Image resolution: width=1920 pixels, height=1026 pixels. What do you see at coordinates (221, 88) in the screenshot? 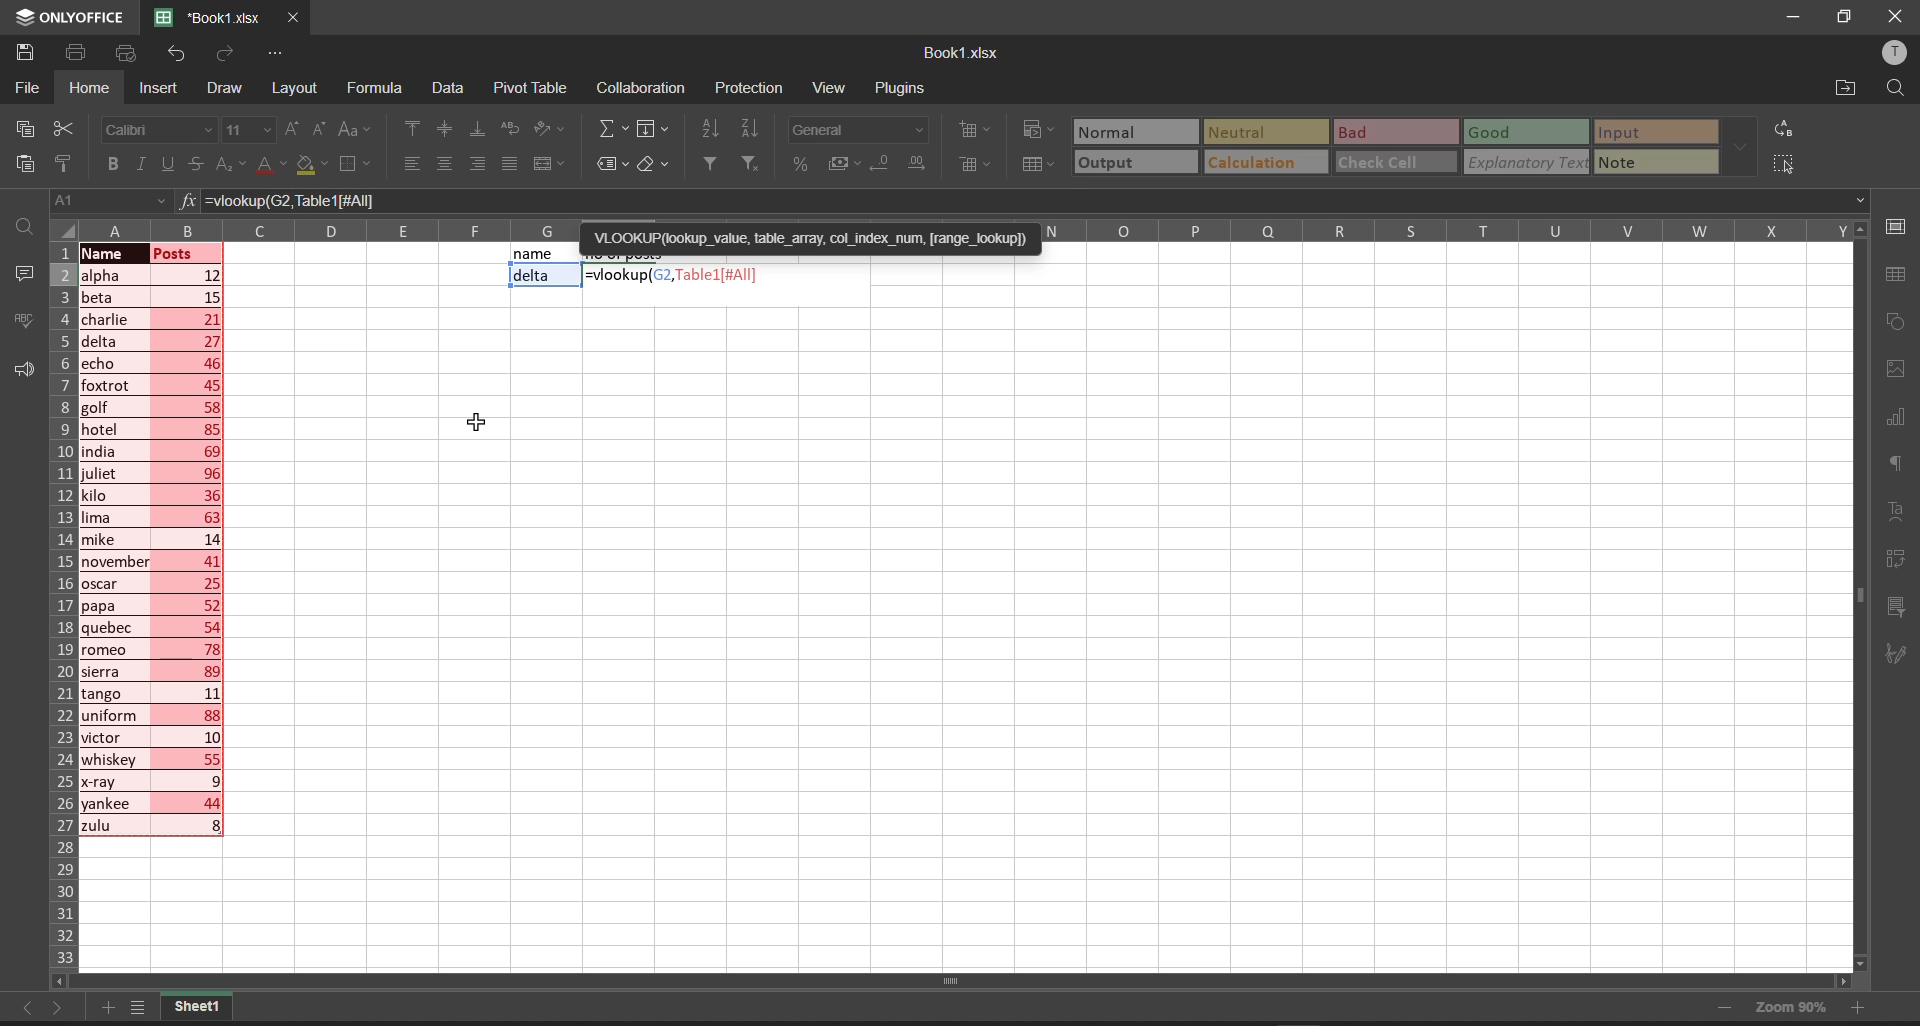
I see `draw` at bounding box center [221, 88].